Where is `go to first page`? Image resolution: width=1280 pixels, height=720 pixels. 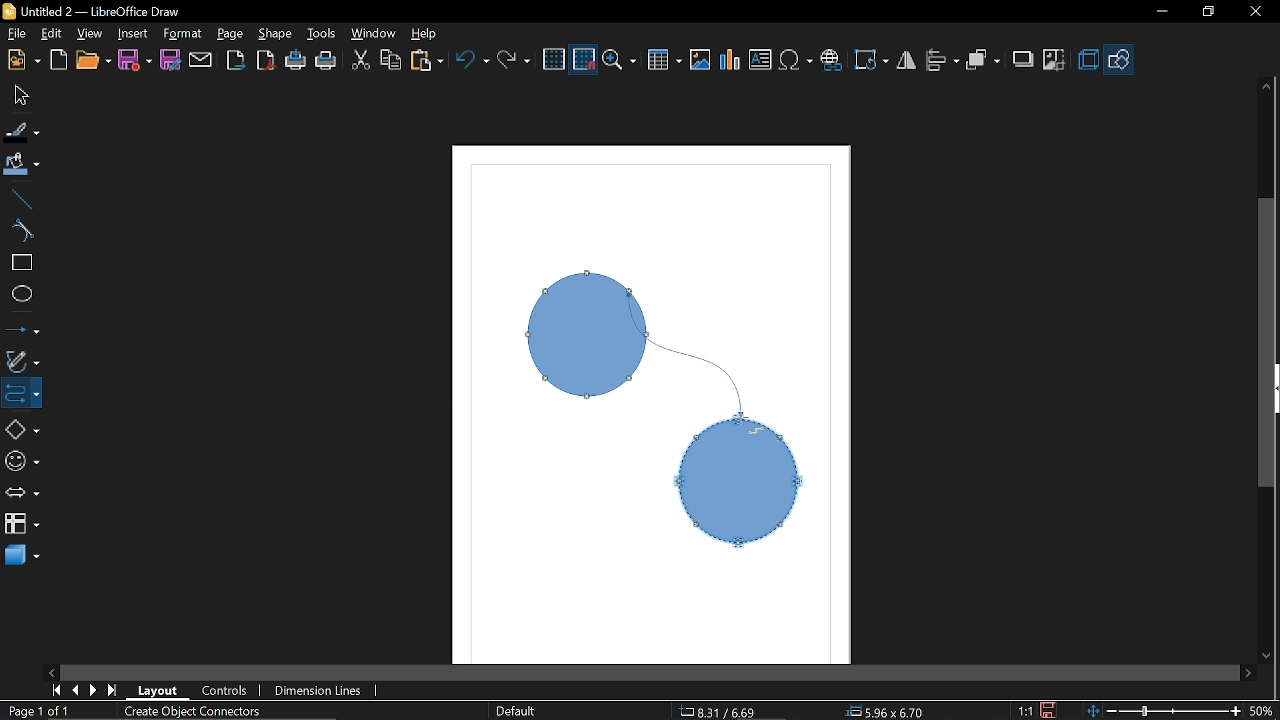 go to first page is located at coordinates (54, 691).